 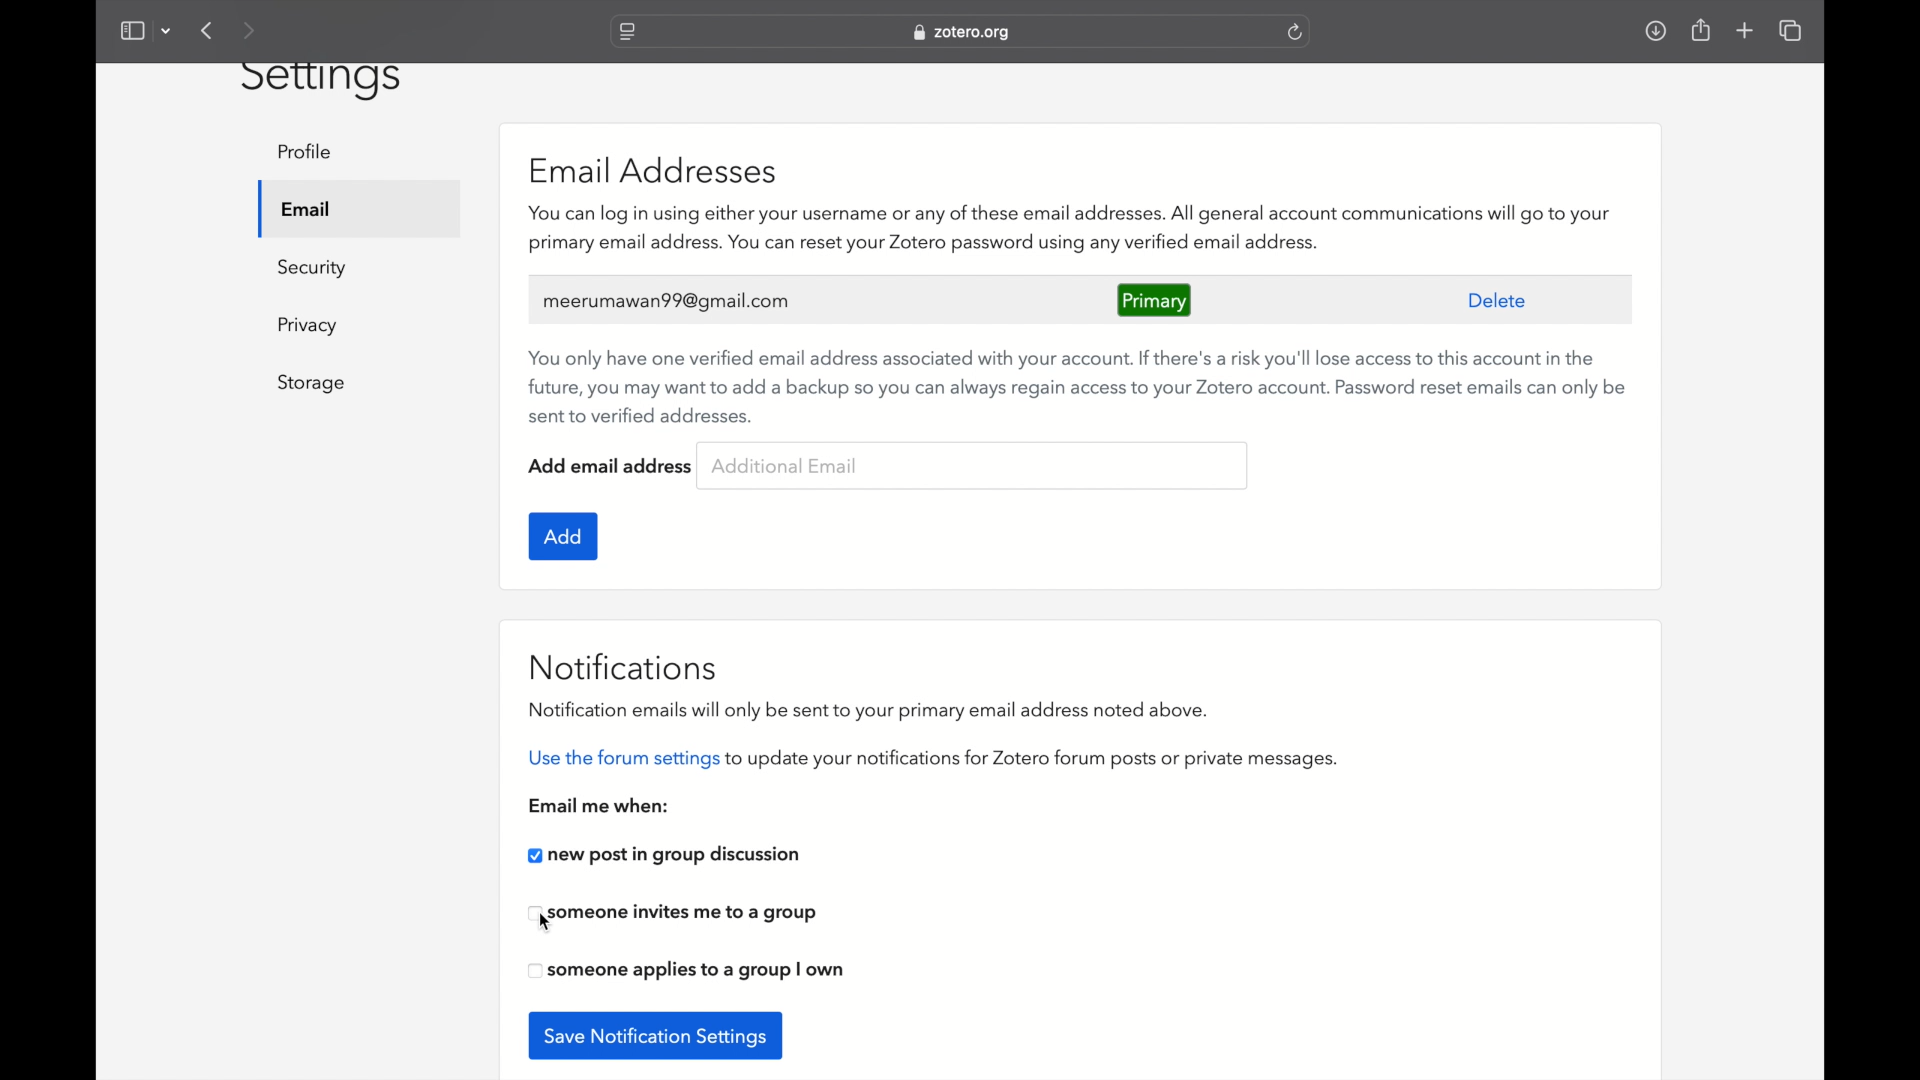 I want to click on website settings, so click(x=626, y=32).